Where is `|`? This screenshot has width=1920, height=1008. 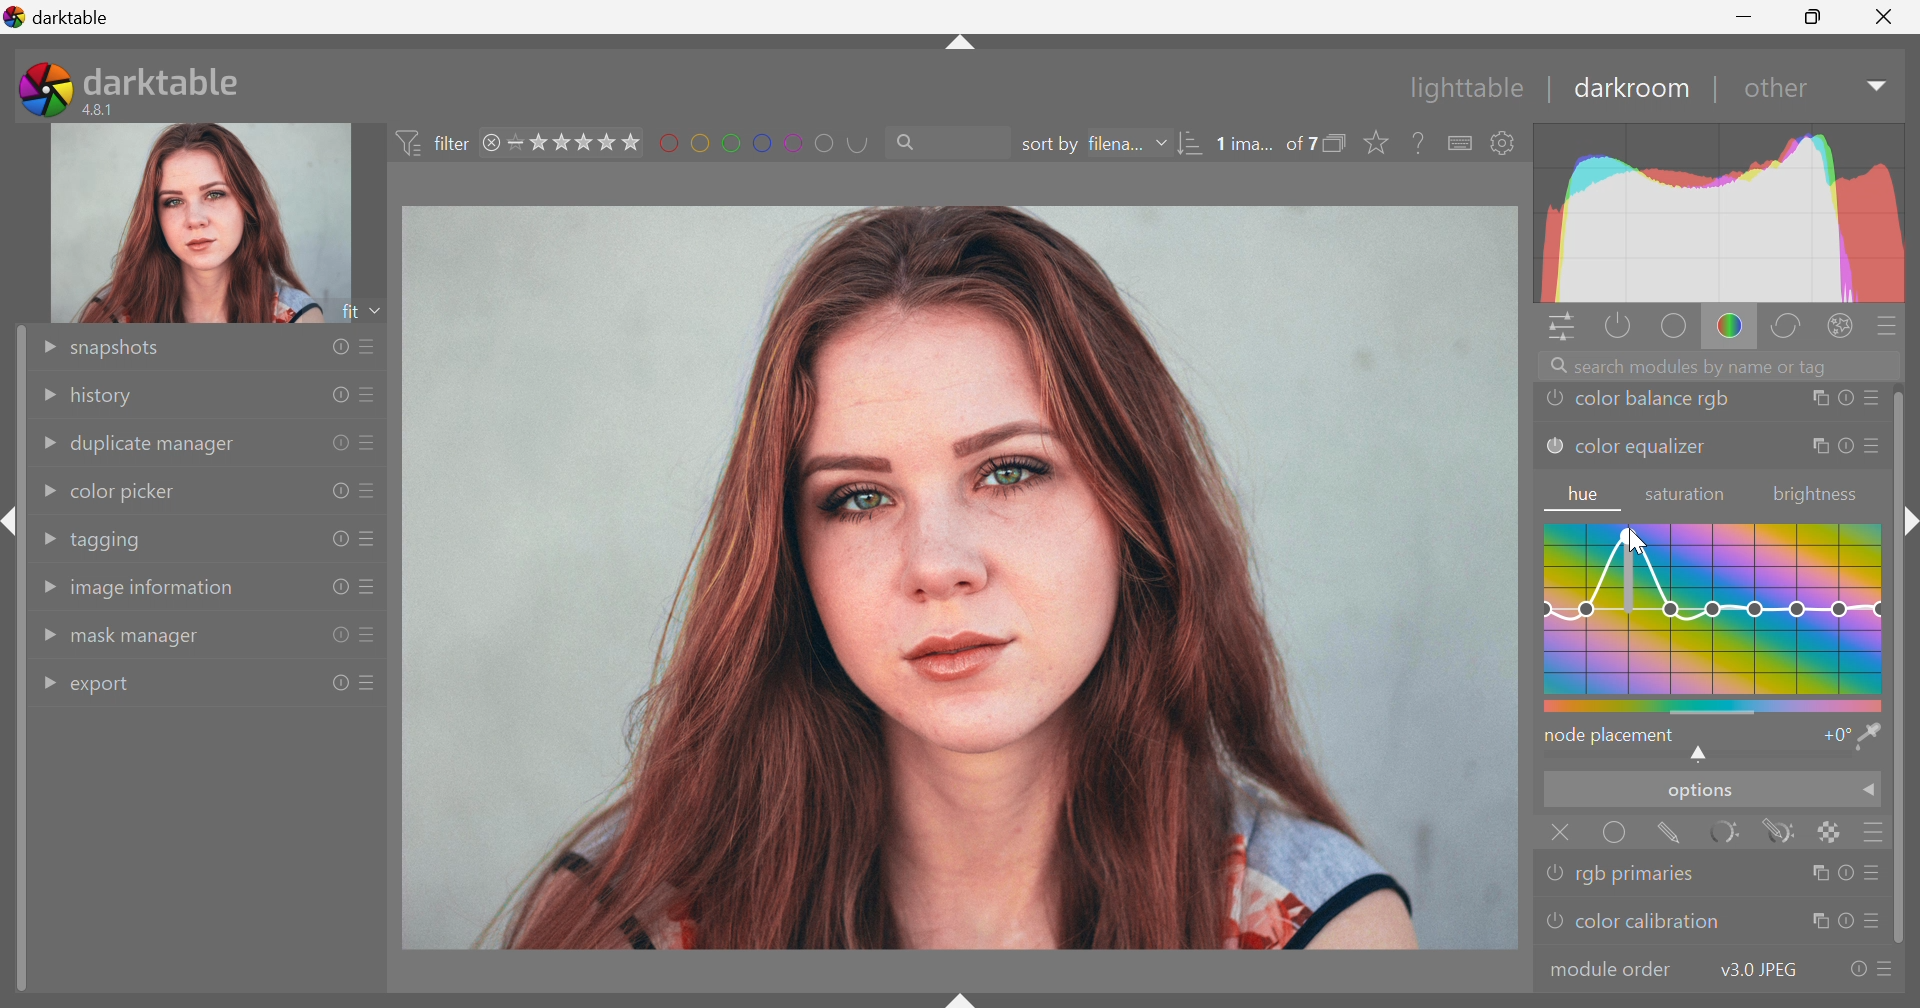 | is located at coordinates (1551, 87).